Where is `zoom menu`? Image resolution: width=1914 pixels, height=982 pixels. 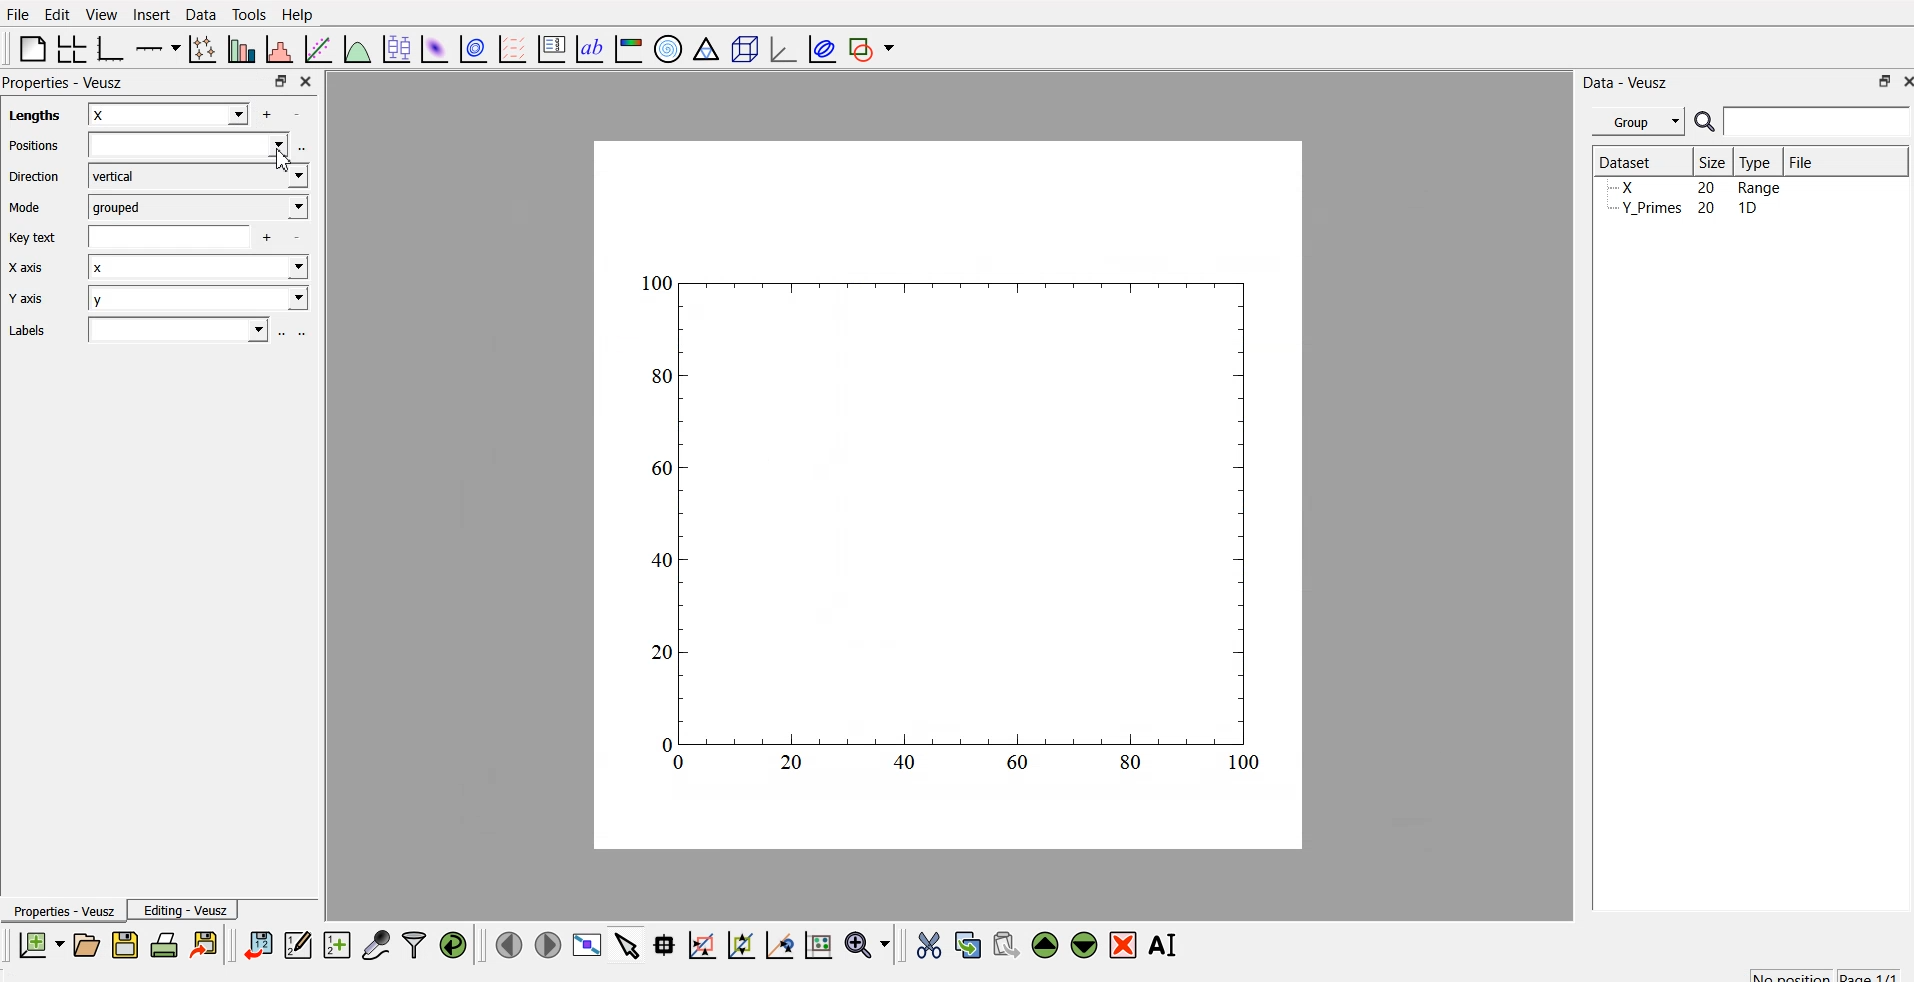 zoom menu is located at coordinates (867, 944).